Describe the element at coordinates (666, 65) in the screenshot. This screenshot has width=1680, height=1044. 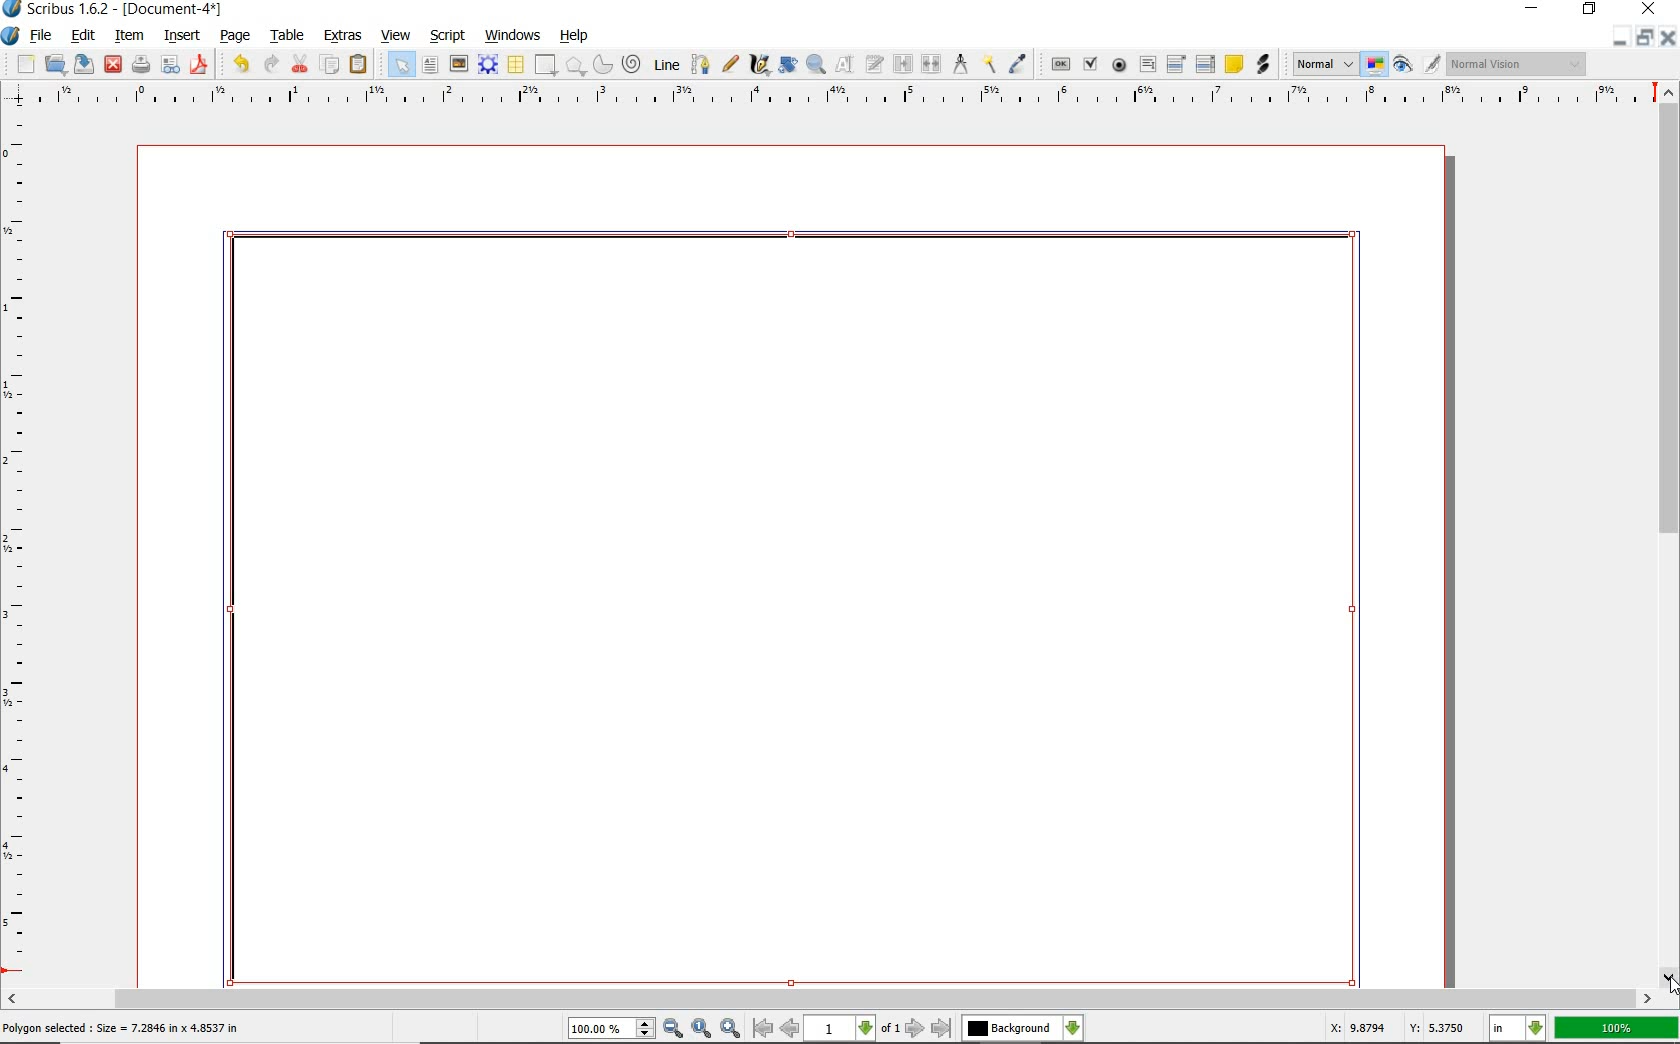
I see `line` at that location.